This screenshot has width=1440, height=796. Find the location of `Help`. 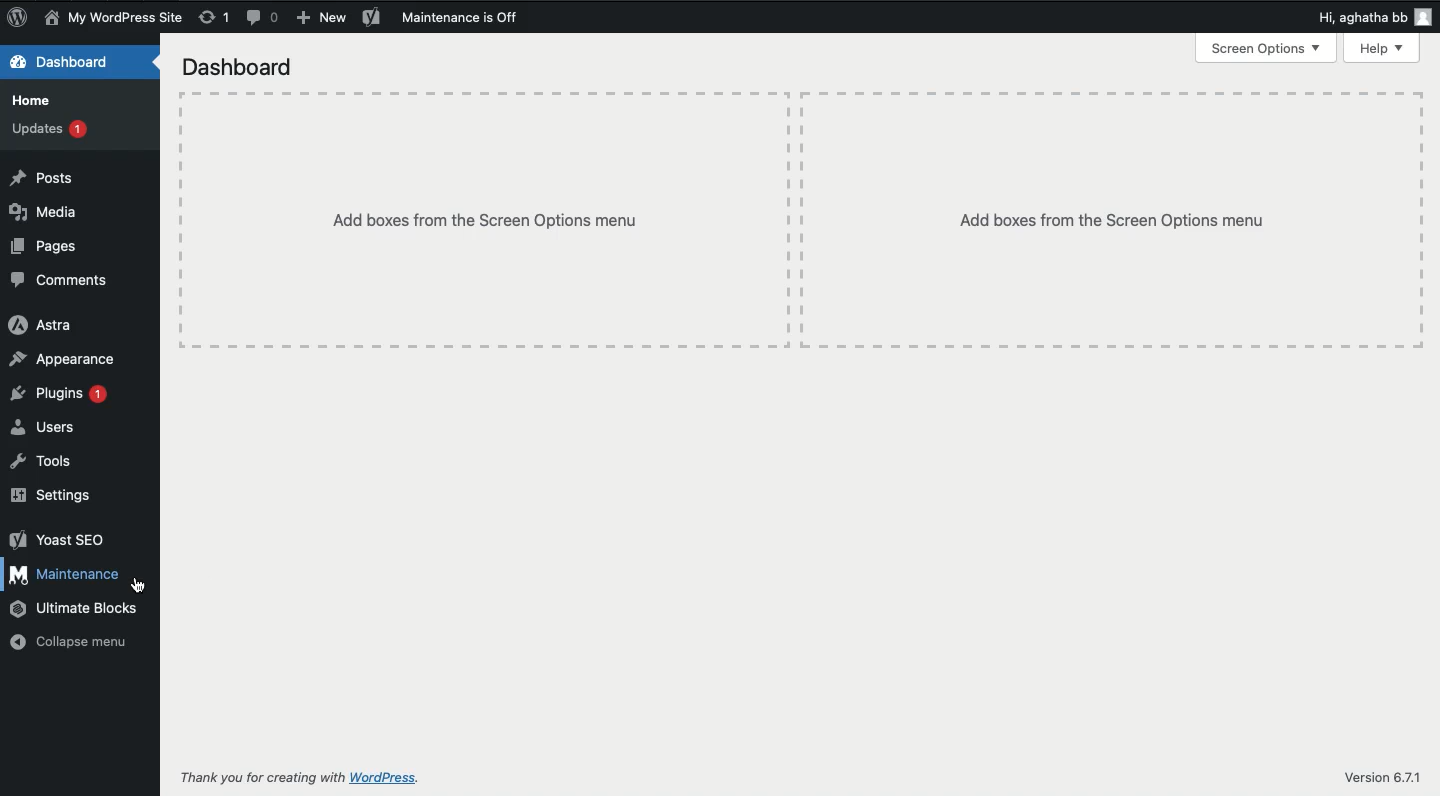

Help is located at coordinates (1383, 47).